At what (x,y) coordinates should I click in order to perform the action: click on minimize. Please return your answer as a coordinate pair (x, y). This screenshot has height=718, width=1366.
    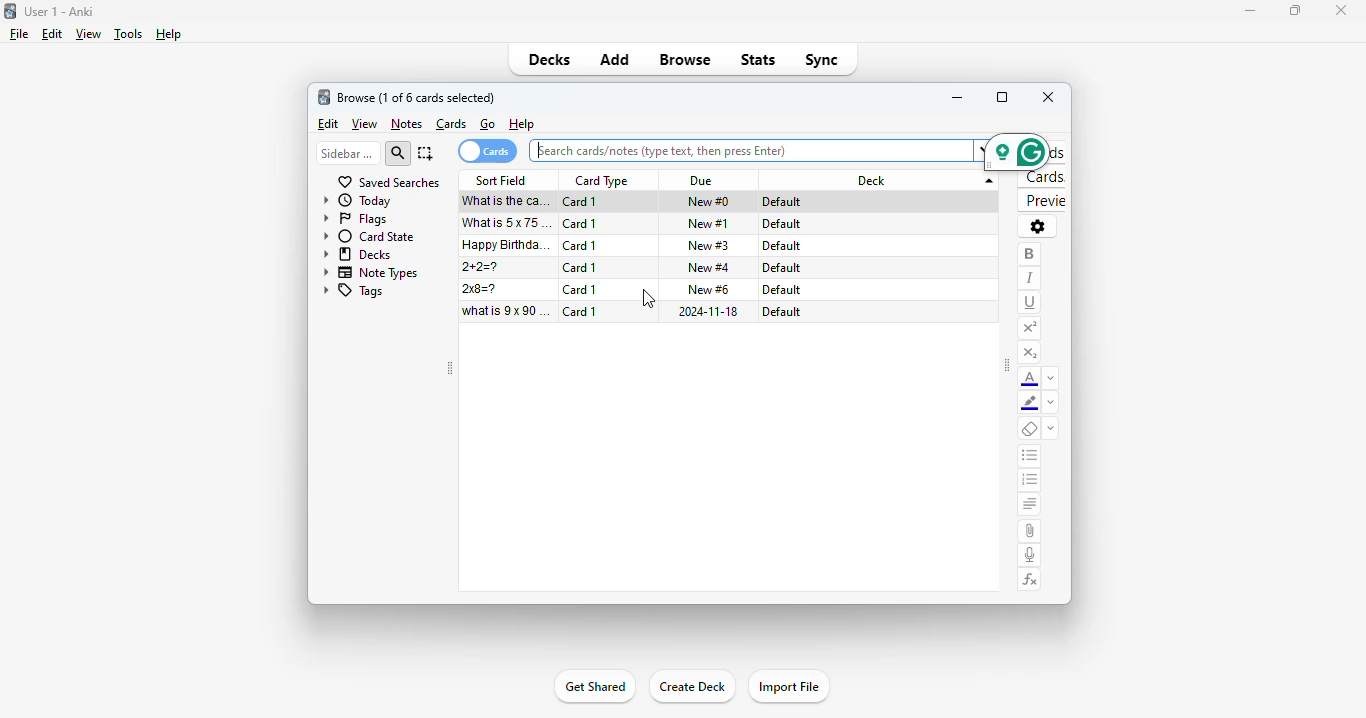
    Looking at the image, I should click on (1244, 11).